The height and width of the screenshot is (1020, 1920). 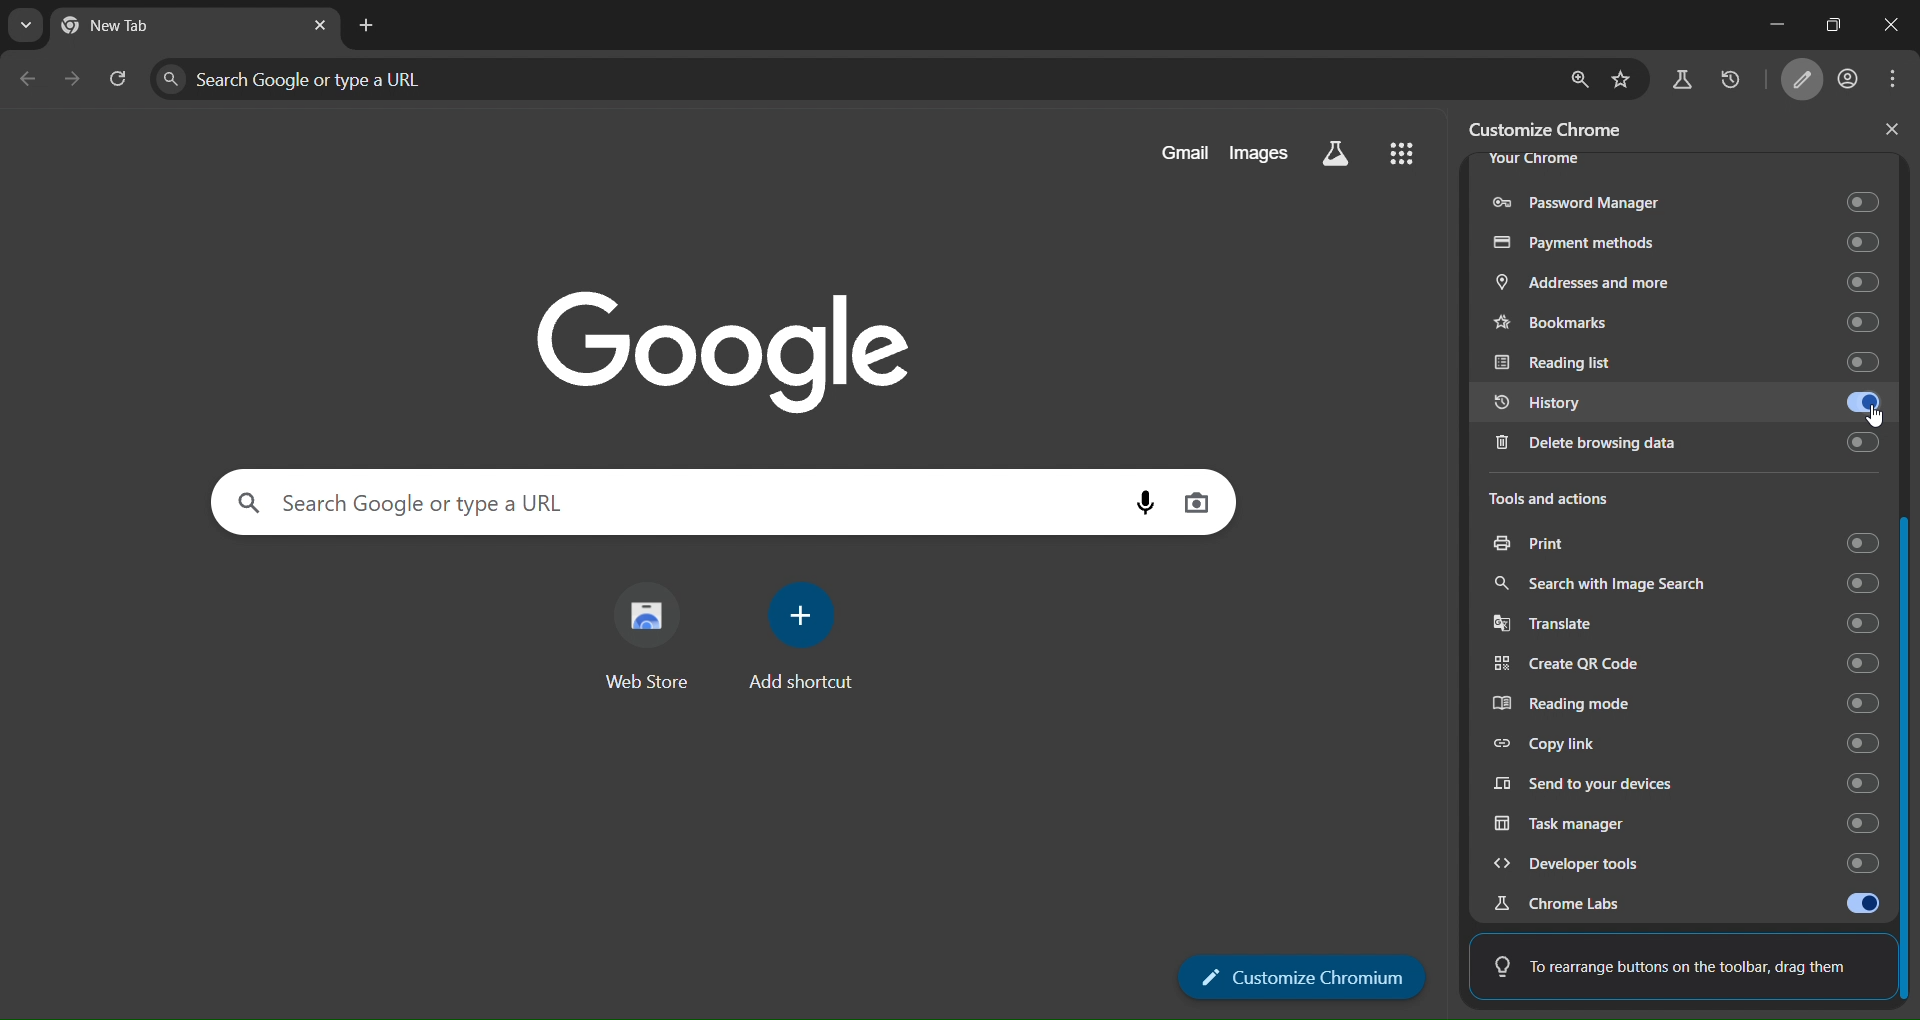 What do you see at coordinates (805, 636) in the screenshot?
I see `add shortcut` at bounding box center [805, 636].